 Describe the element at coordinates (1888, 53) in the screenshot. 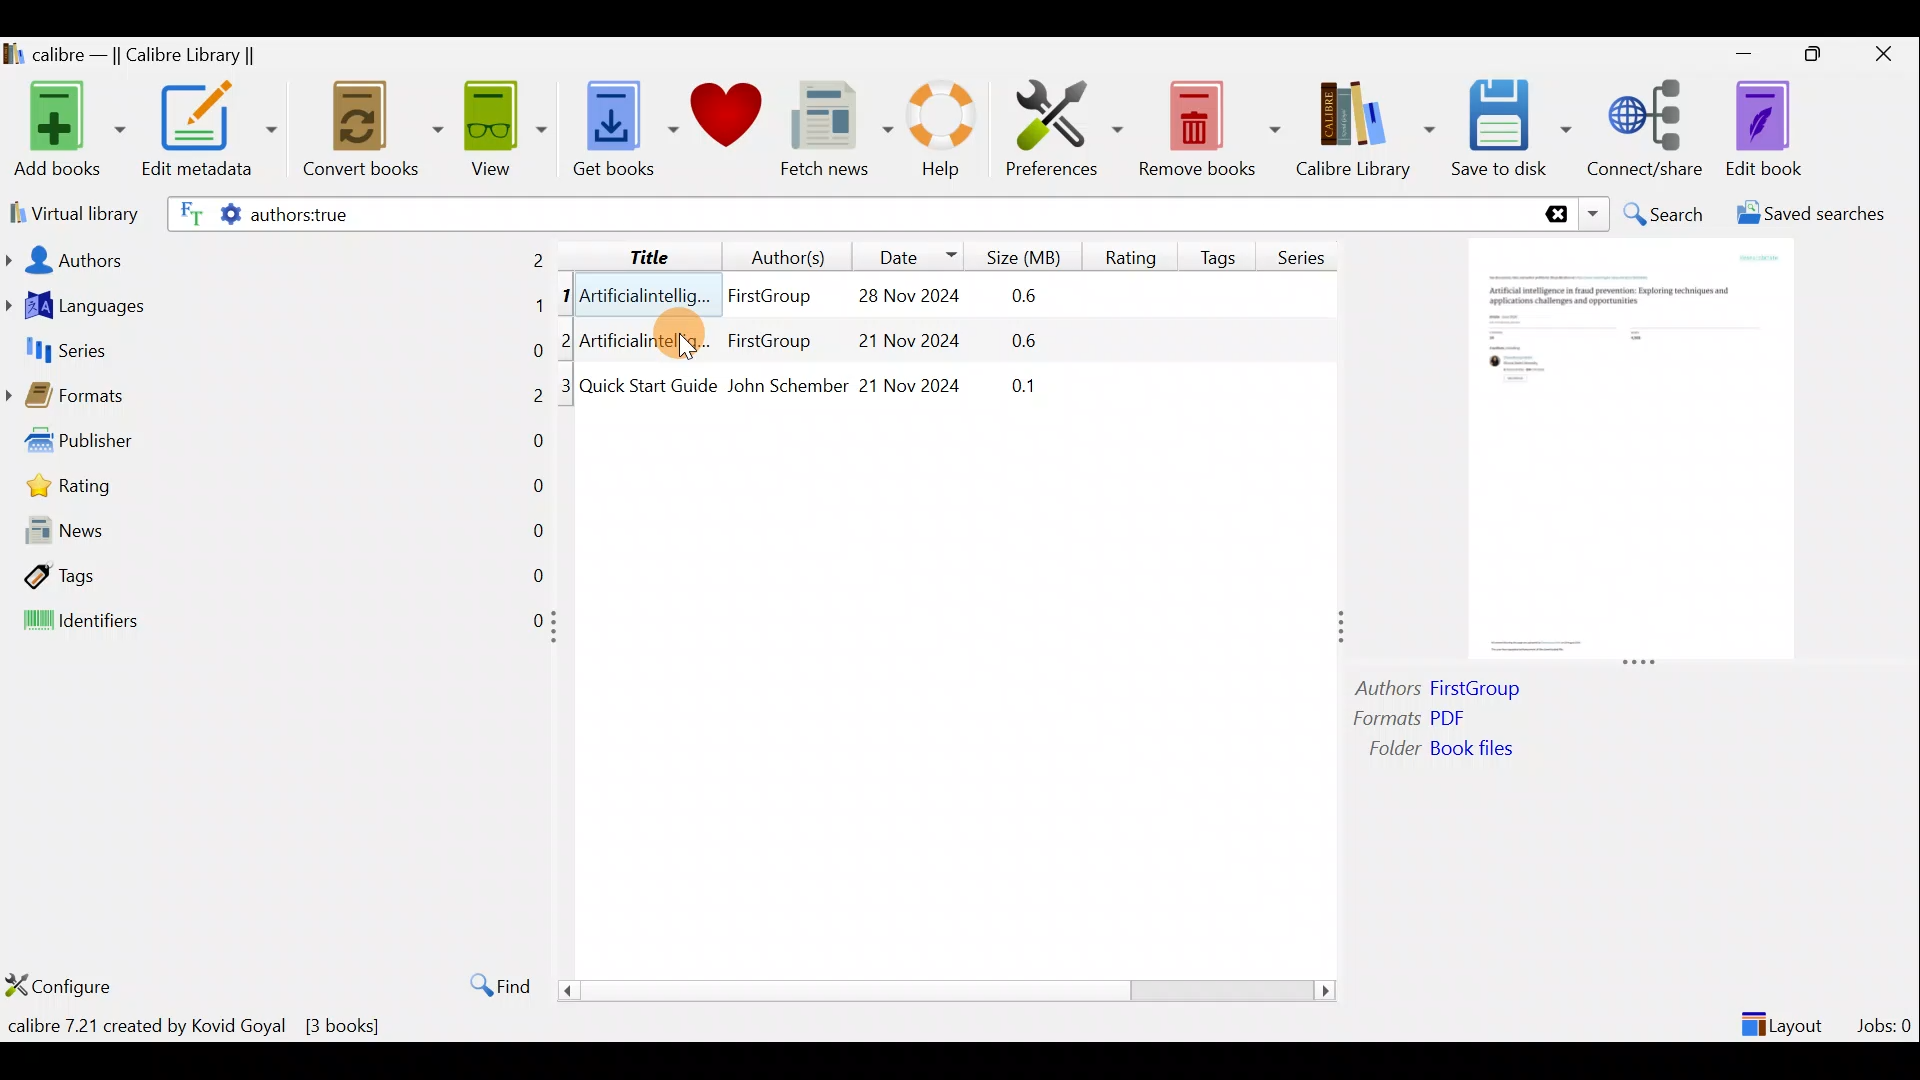

I see `Close` at that location.